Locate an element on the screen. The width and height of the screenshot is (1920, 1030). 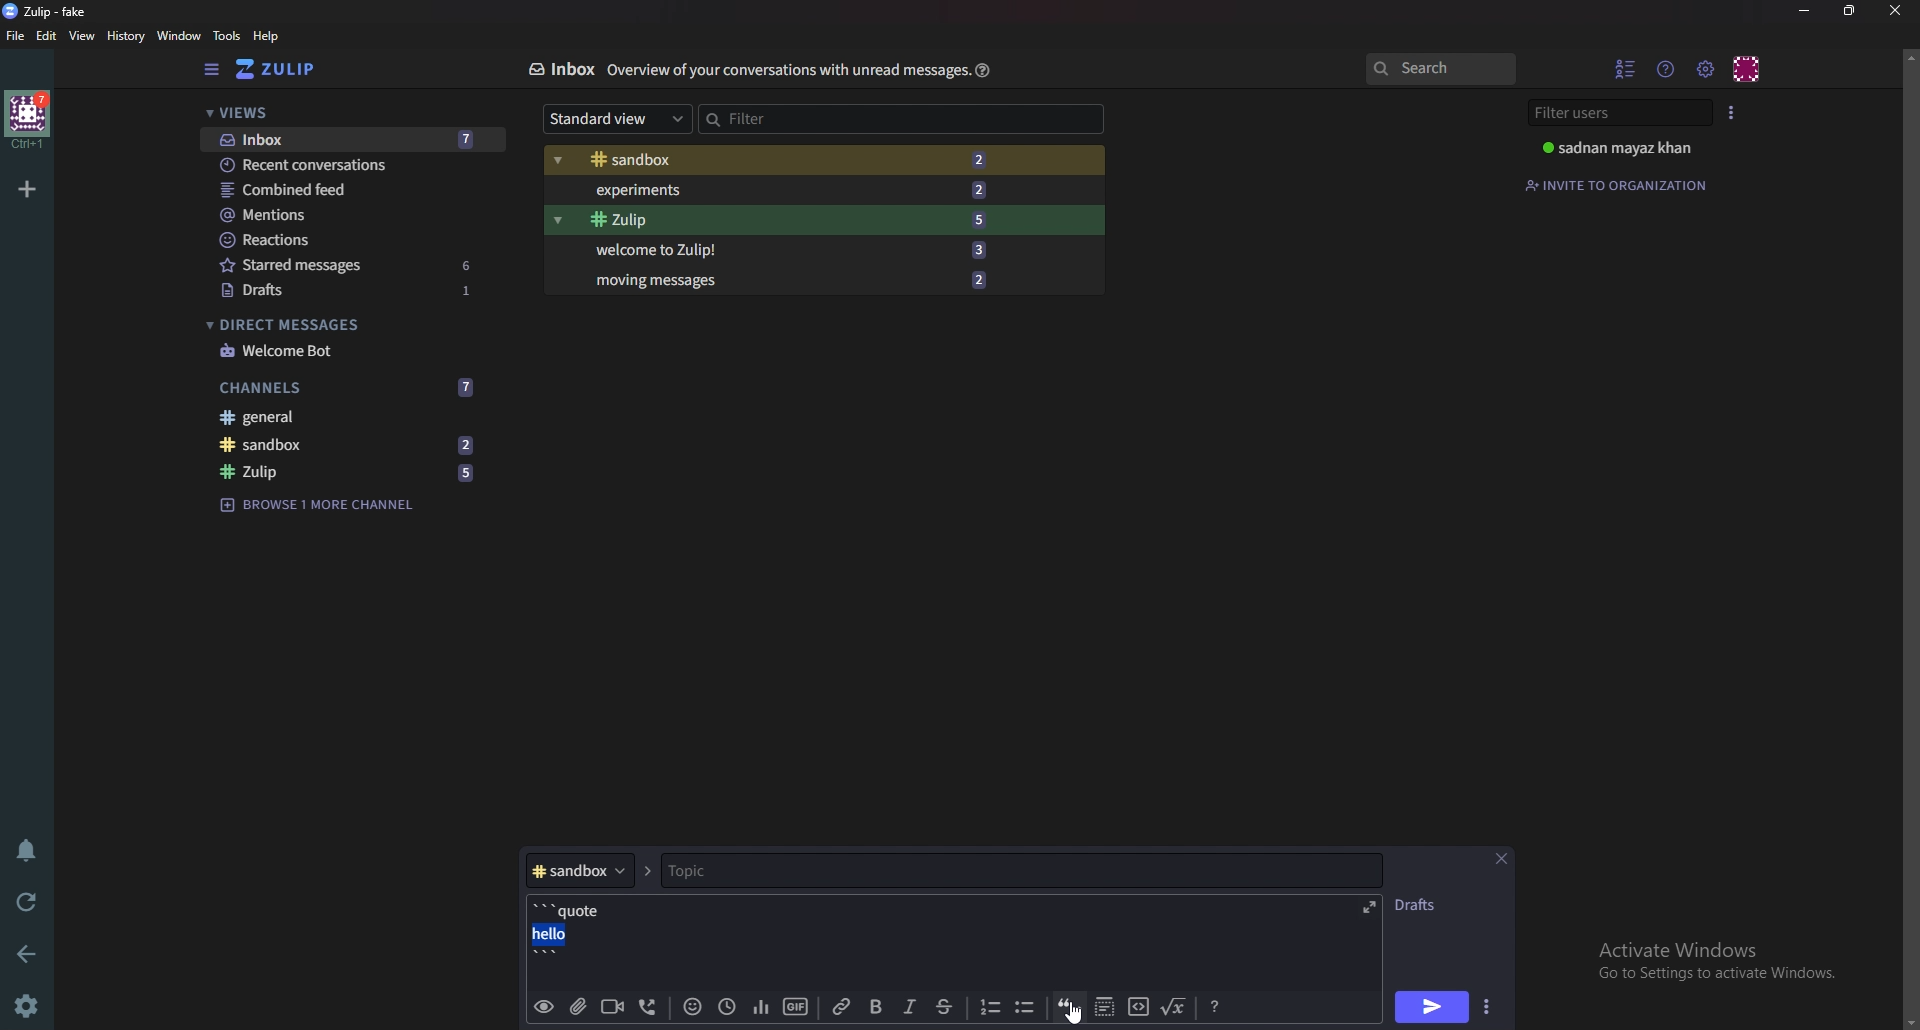
send is located at coordinates (1433, 1007).